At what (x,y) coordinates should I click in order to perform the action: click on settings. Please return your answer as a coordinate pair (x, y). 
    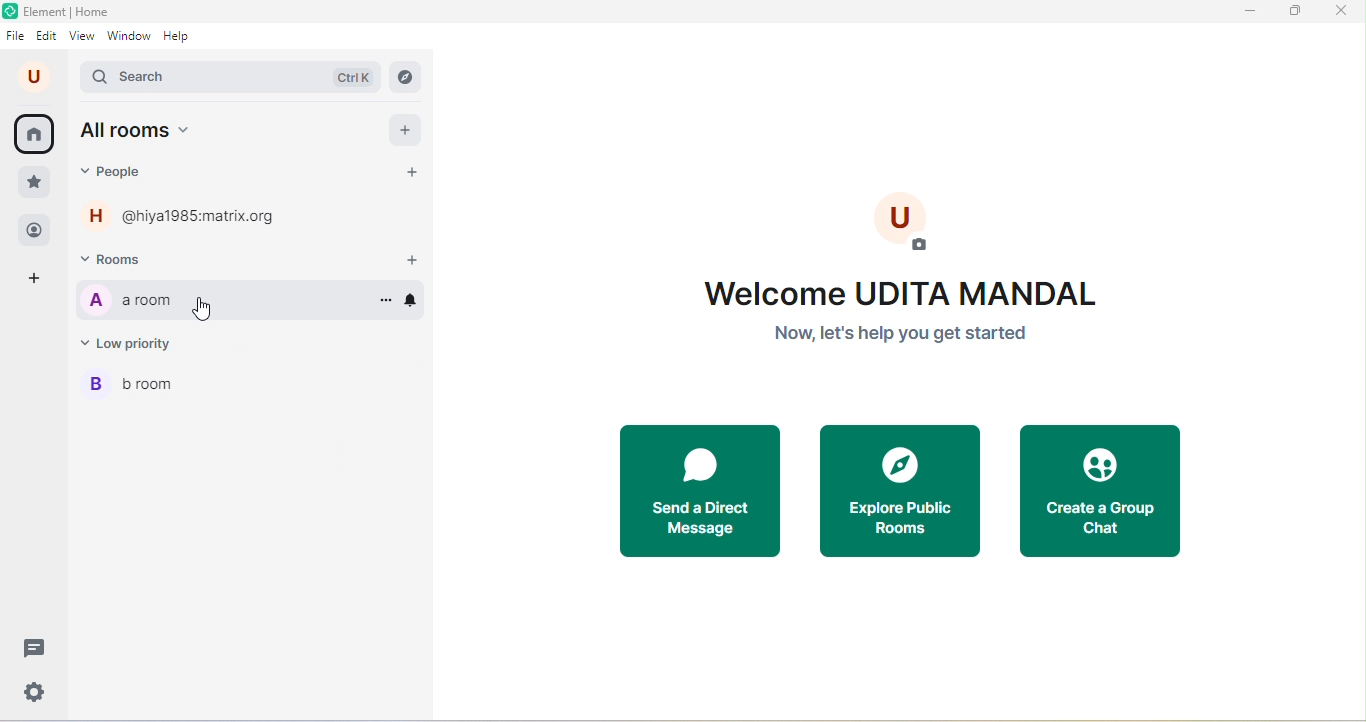
    Looking at the image, I should click on (38, 691).